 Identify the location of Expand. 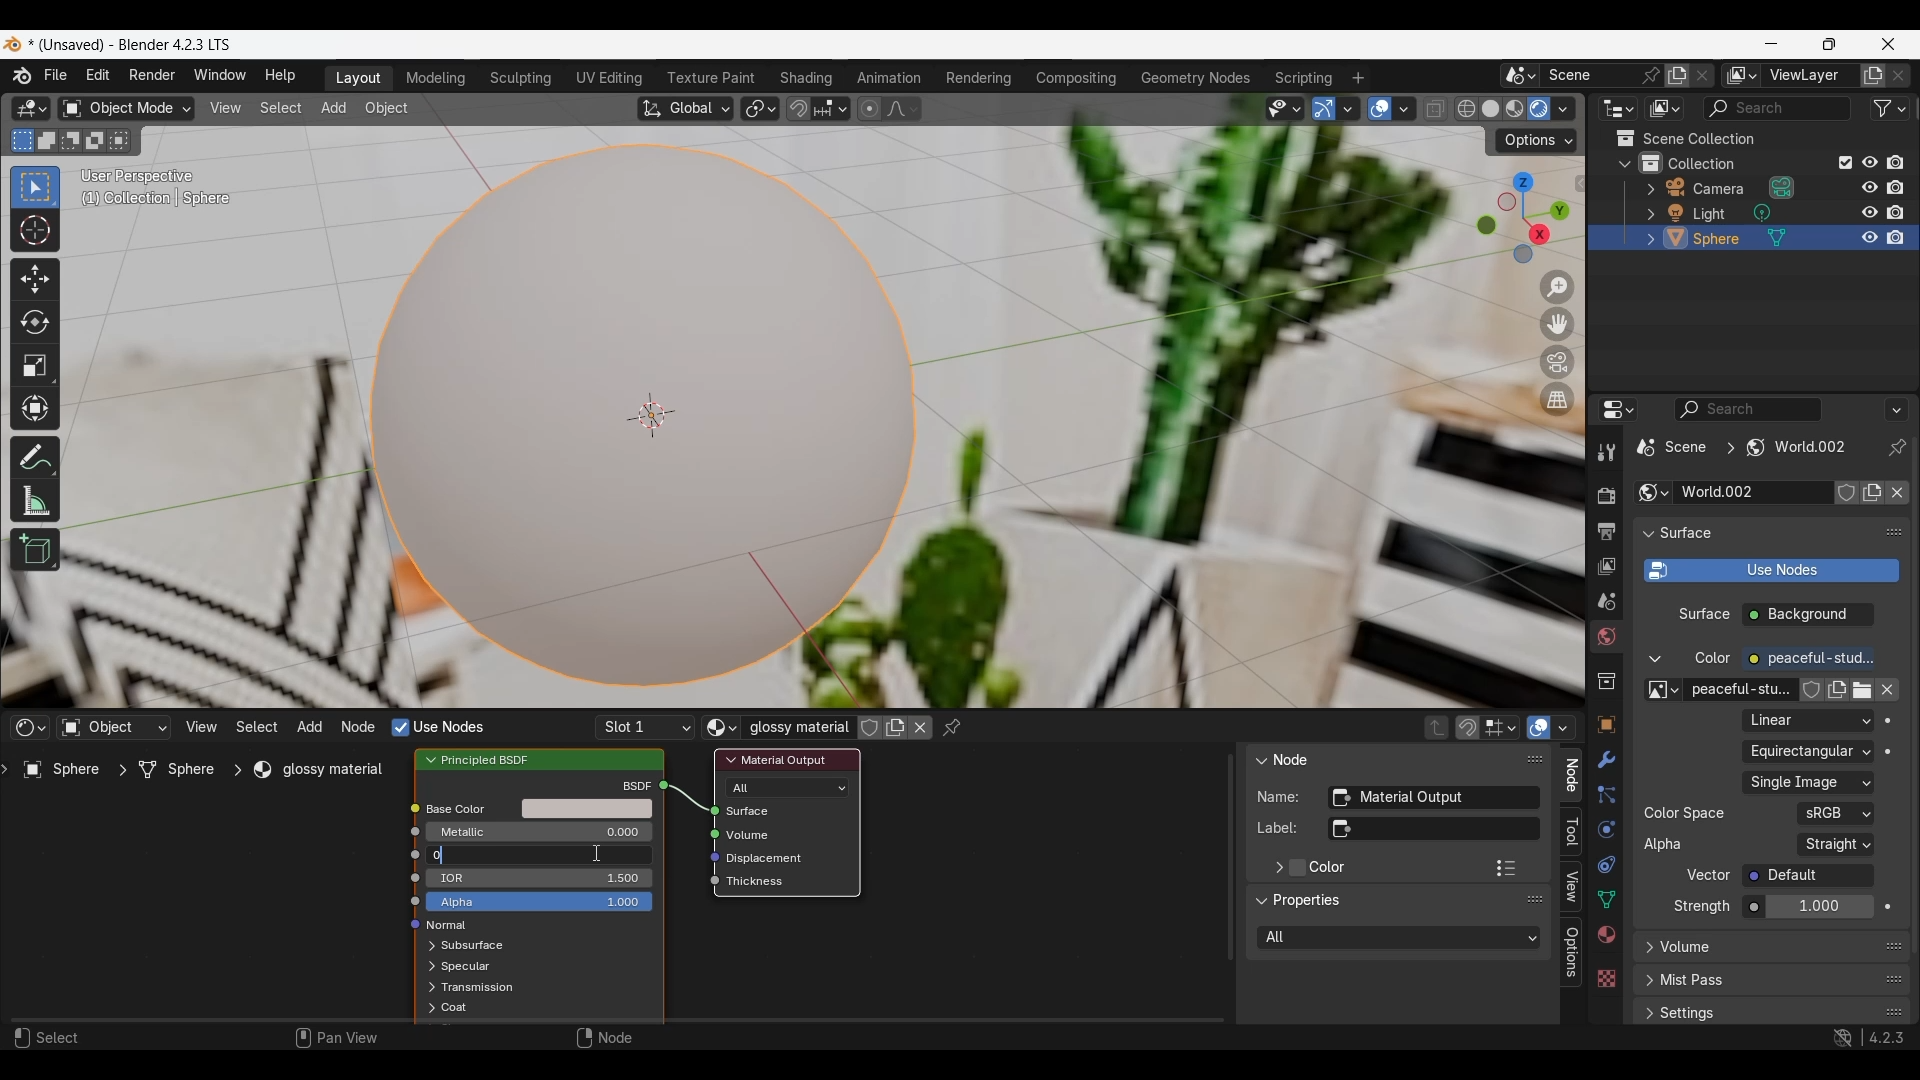
(1276, 867).